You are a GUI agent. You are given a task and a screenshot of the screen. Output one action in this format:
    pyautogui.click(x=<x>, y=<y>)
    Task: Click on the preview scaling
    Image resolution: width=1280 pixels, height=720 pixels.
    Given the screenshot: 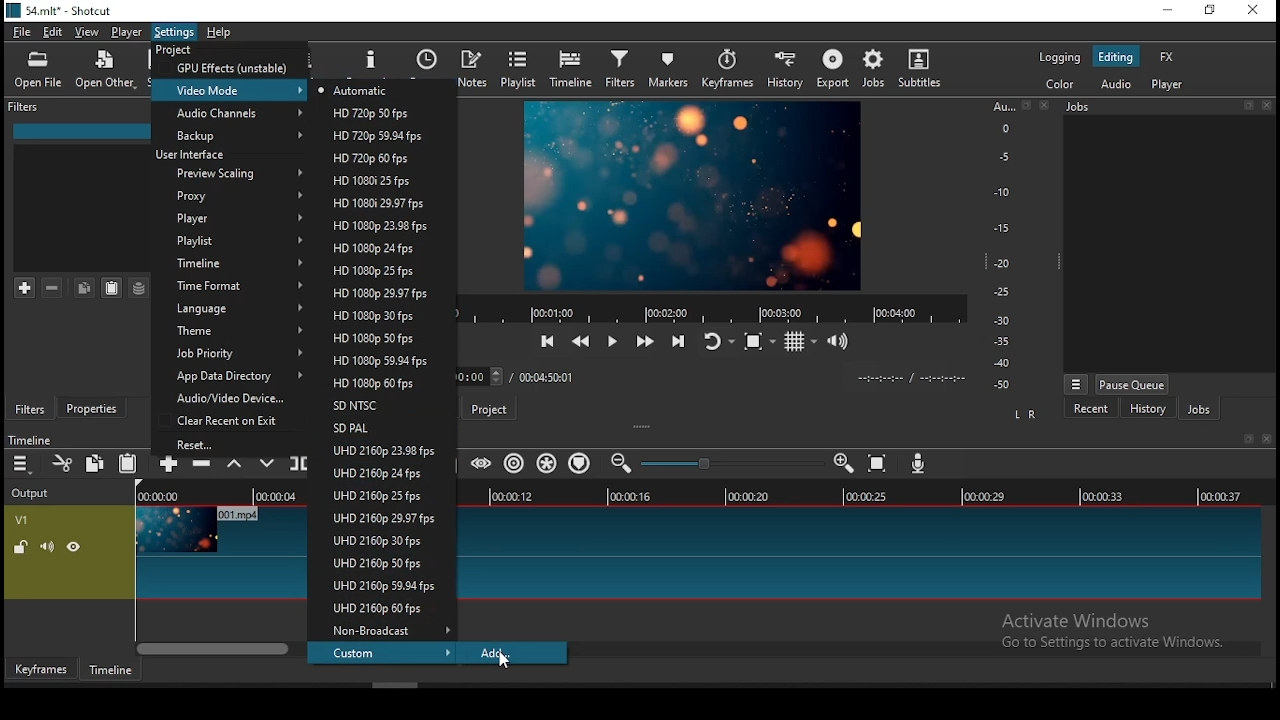 What is the action you would take?
    pyautogui.click(x=231, y=172)
    